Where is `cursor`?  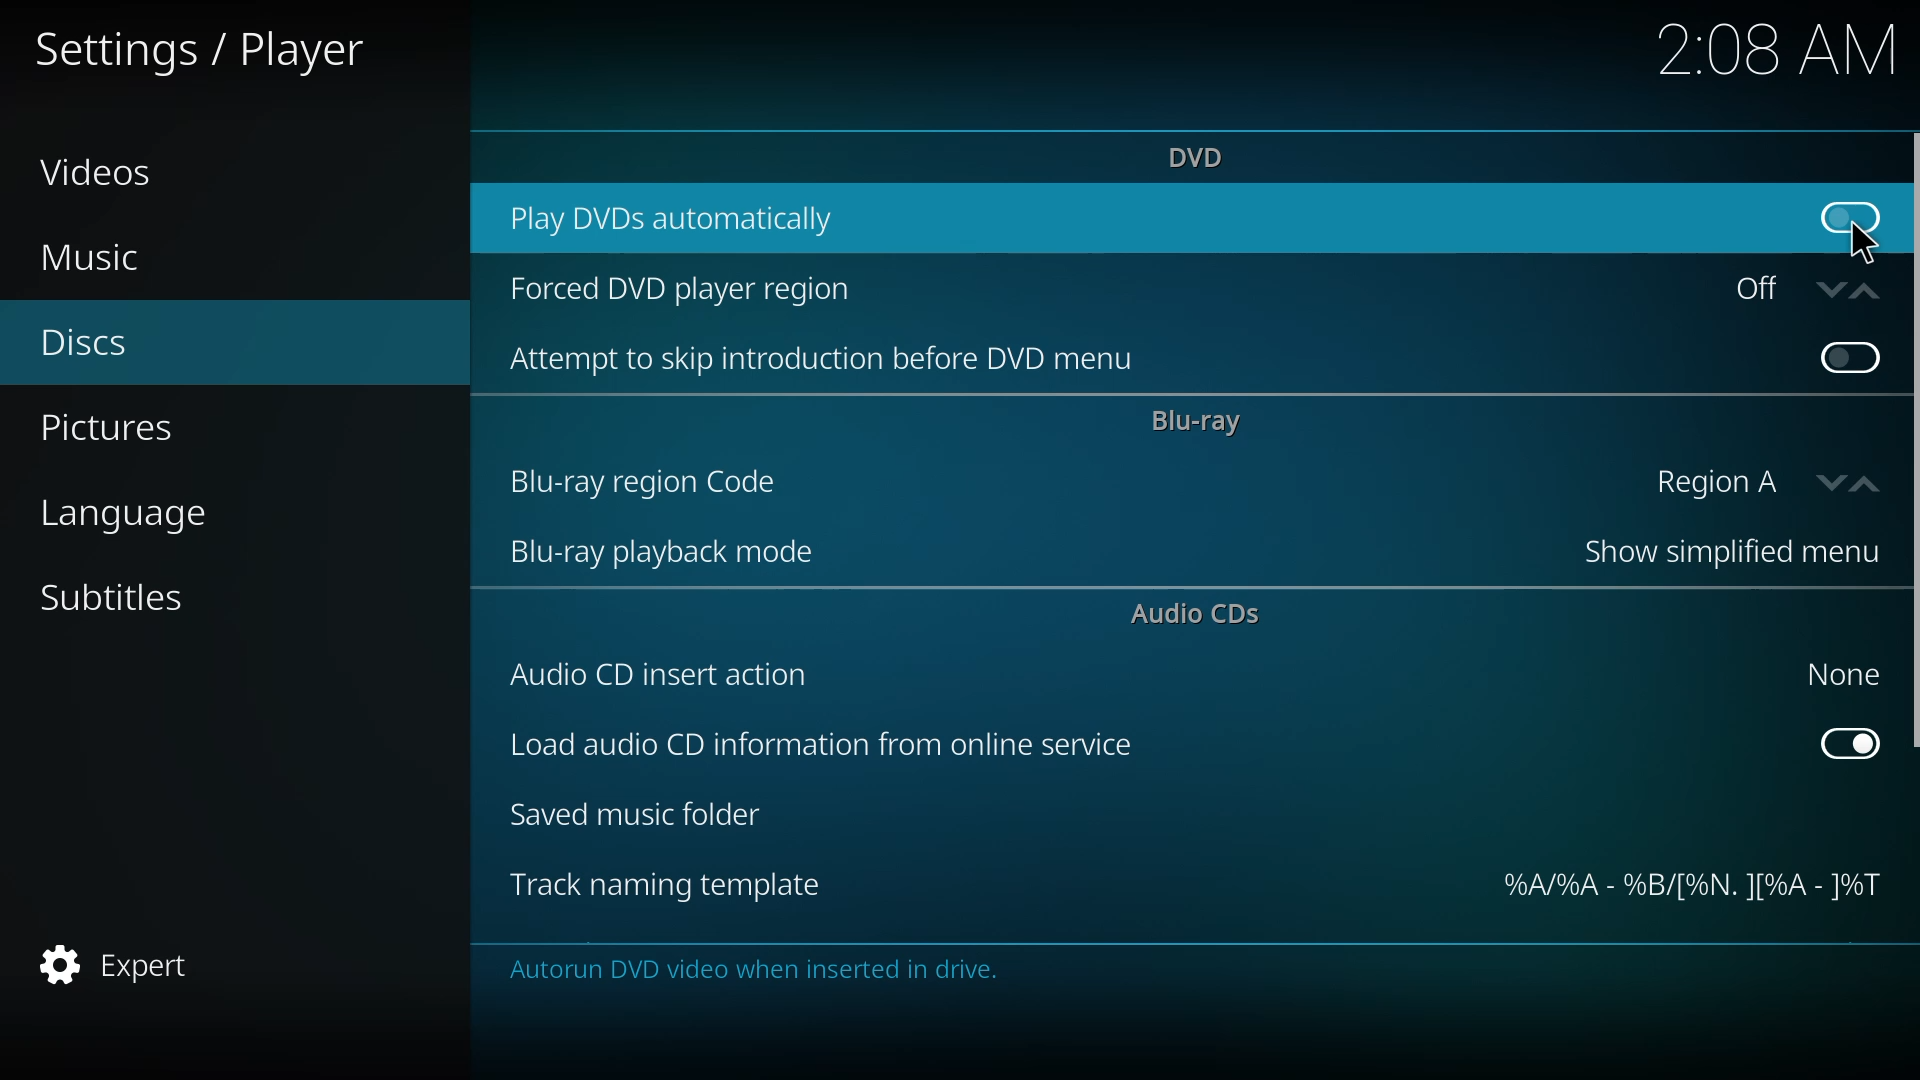
cursor is located at coordinates (1861, 241).